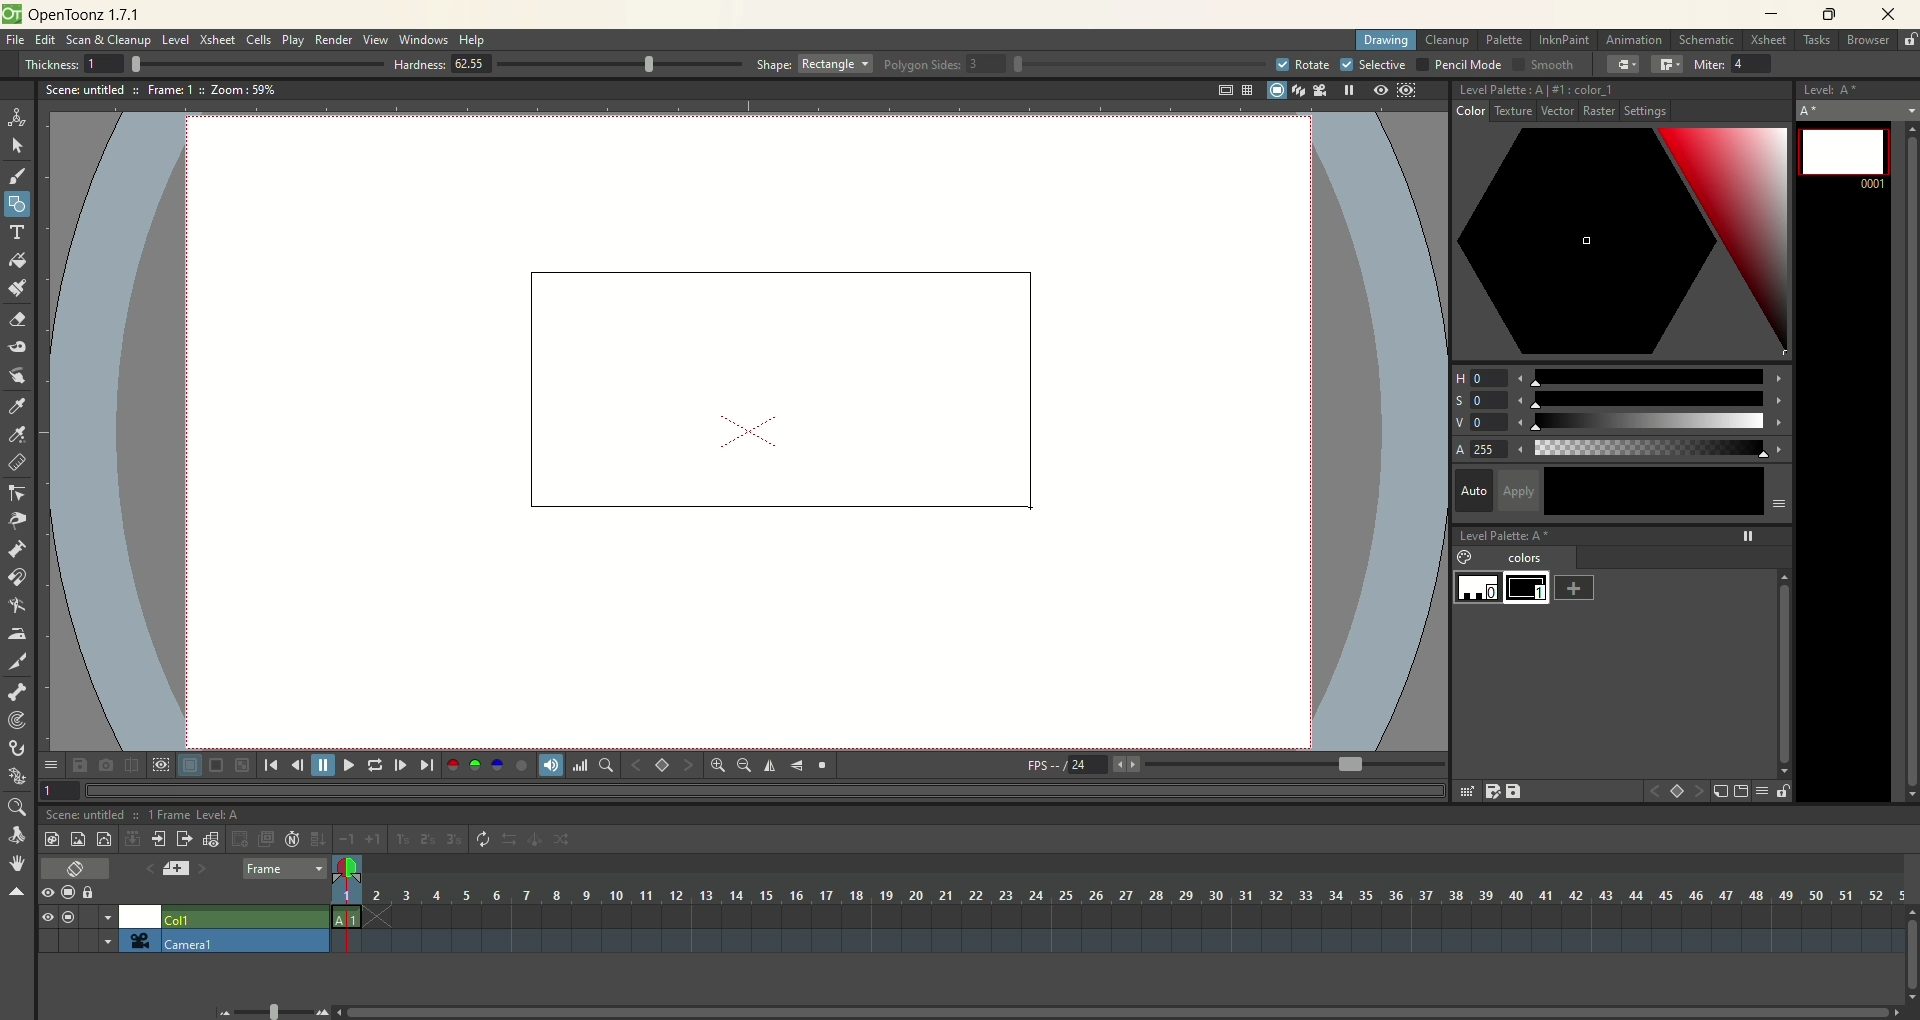 This screenshot has height=1020, width=1920. What do you see at coordinates (688, 766) in the screenshot?
I see `next key` at bounding box center [688, 766].